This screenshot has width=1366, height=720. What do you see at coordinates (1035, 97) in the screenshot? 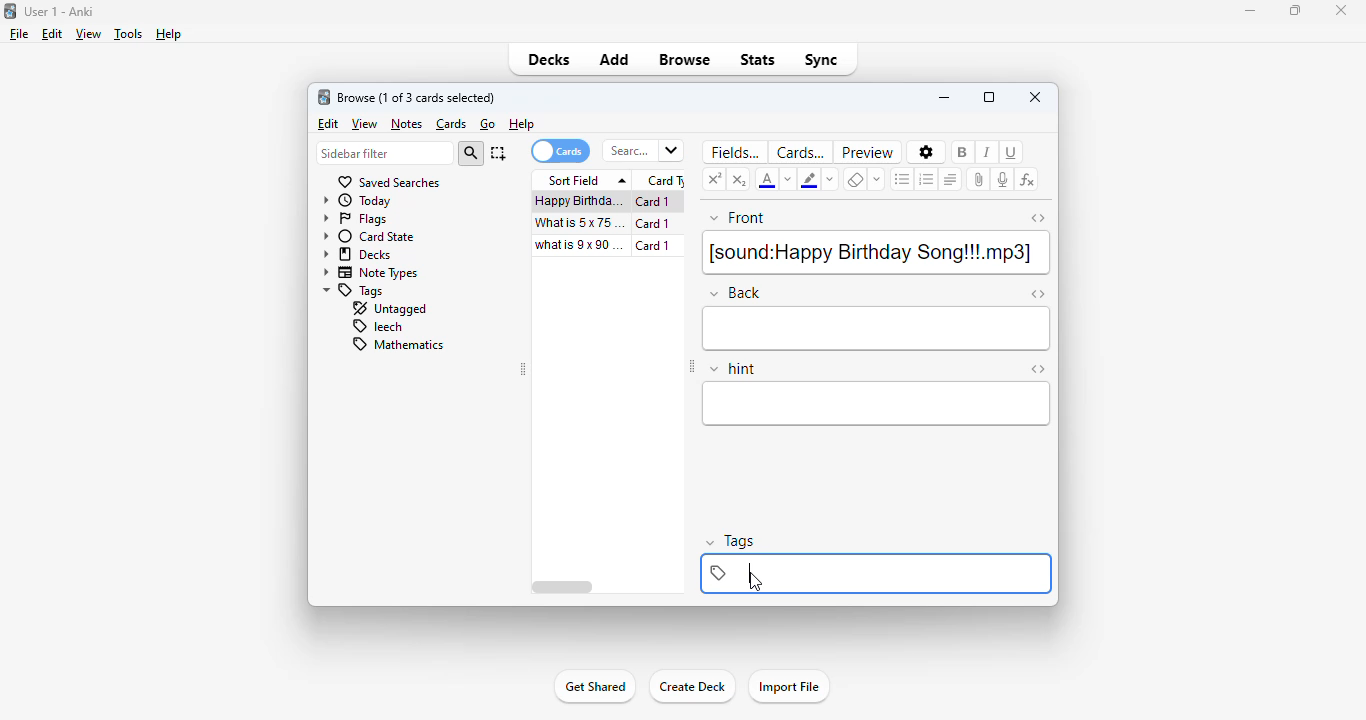
I see `close` at bounding box center [1035, 97].